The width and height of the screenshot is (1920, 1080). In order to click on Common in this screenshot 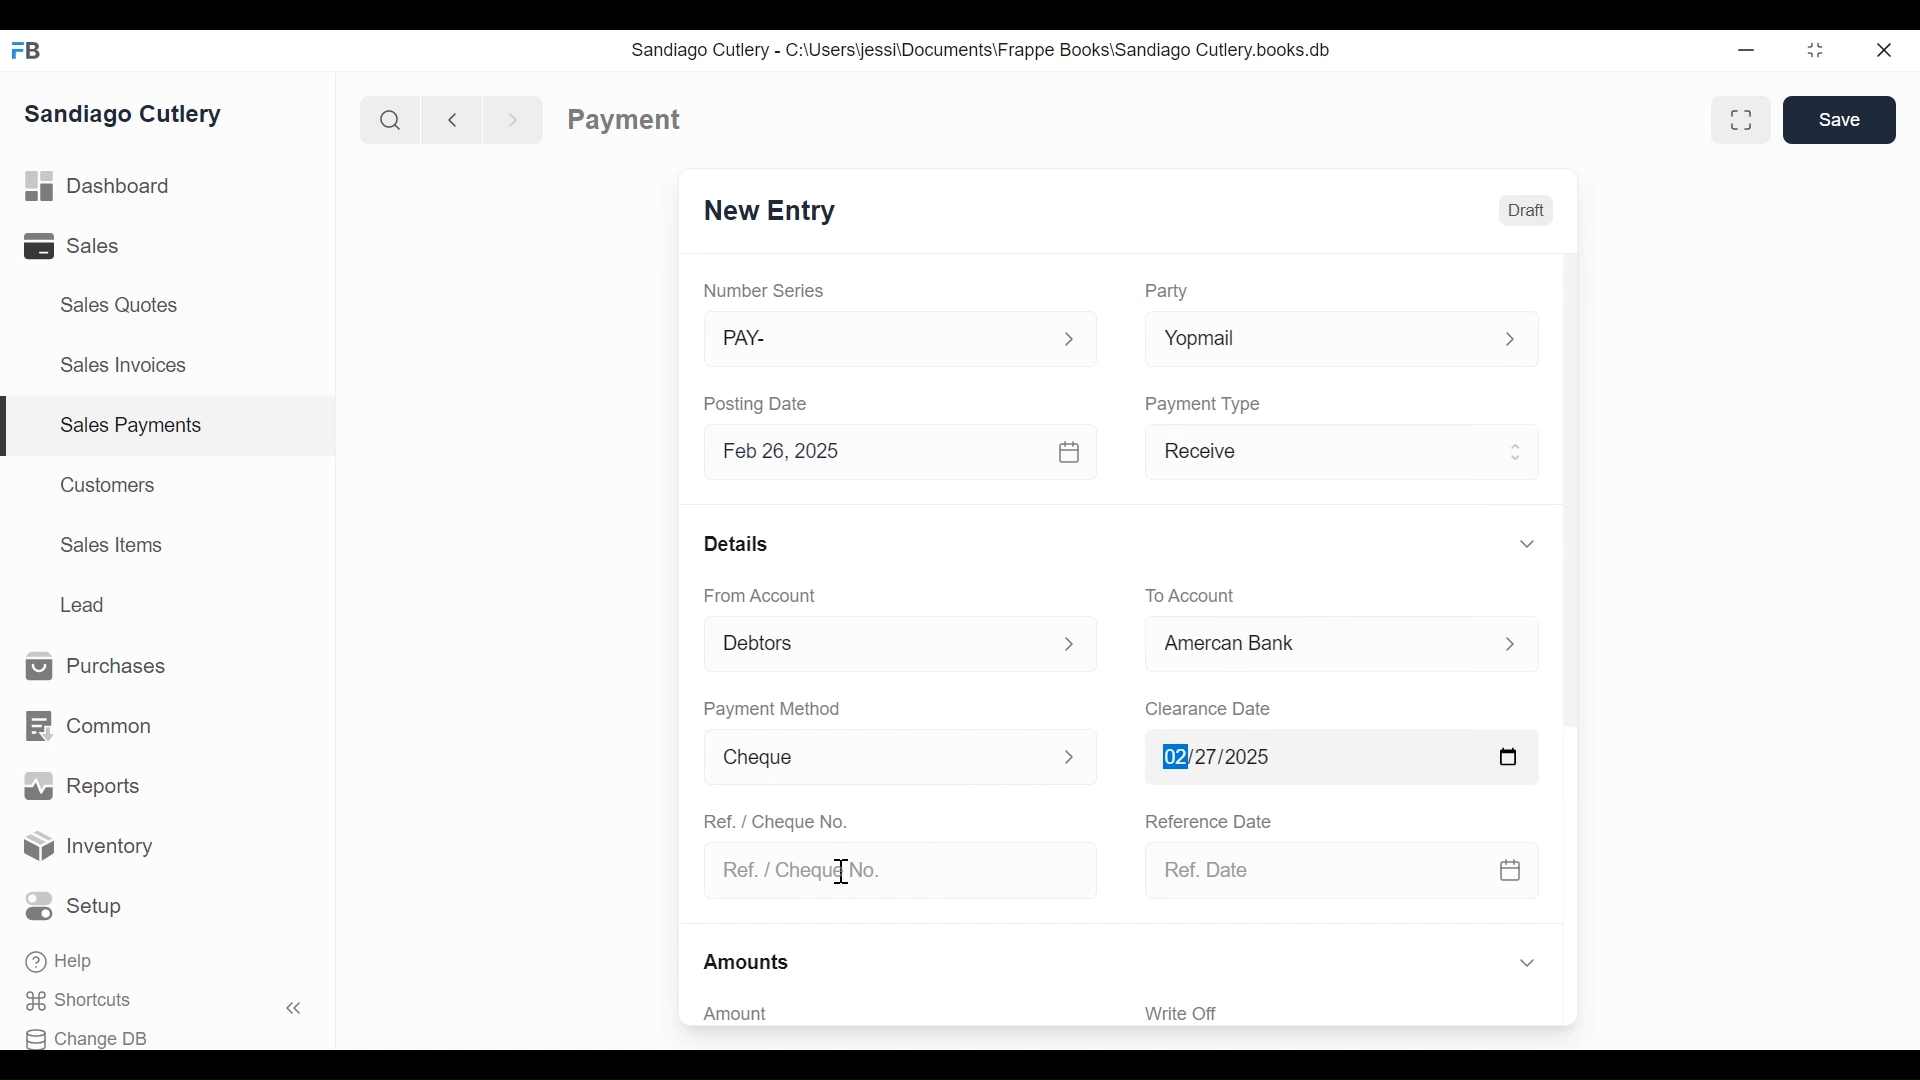, I will do `click(87, 727)`.